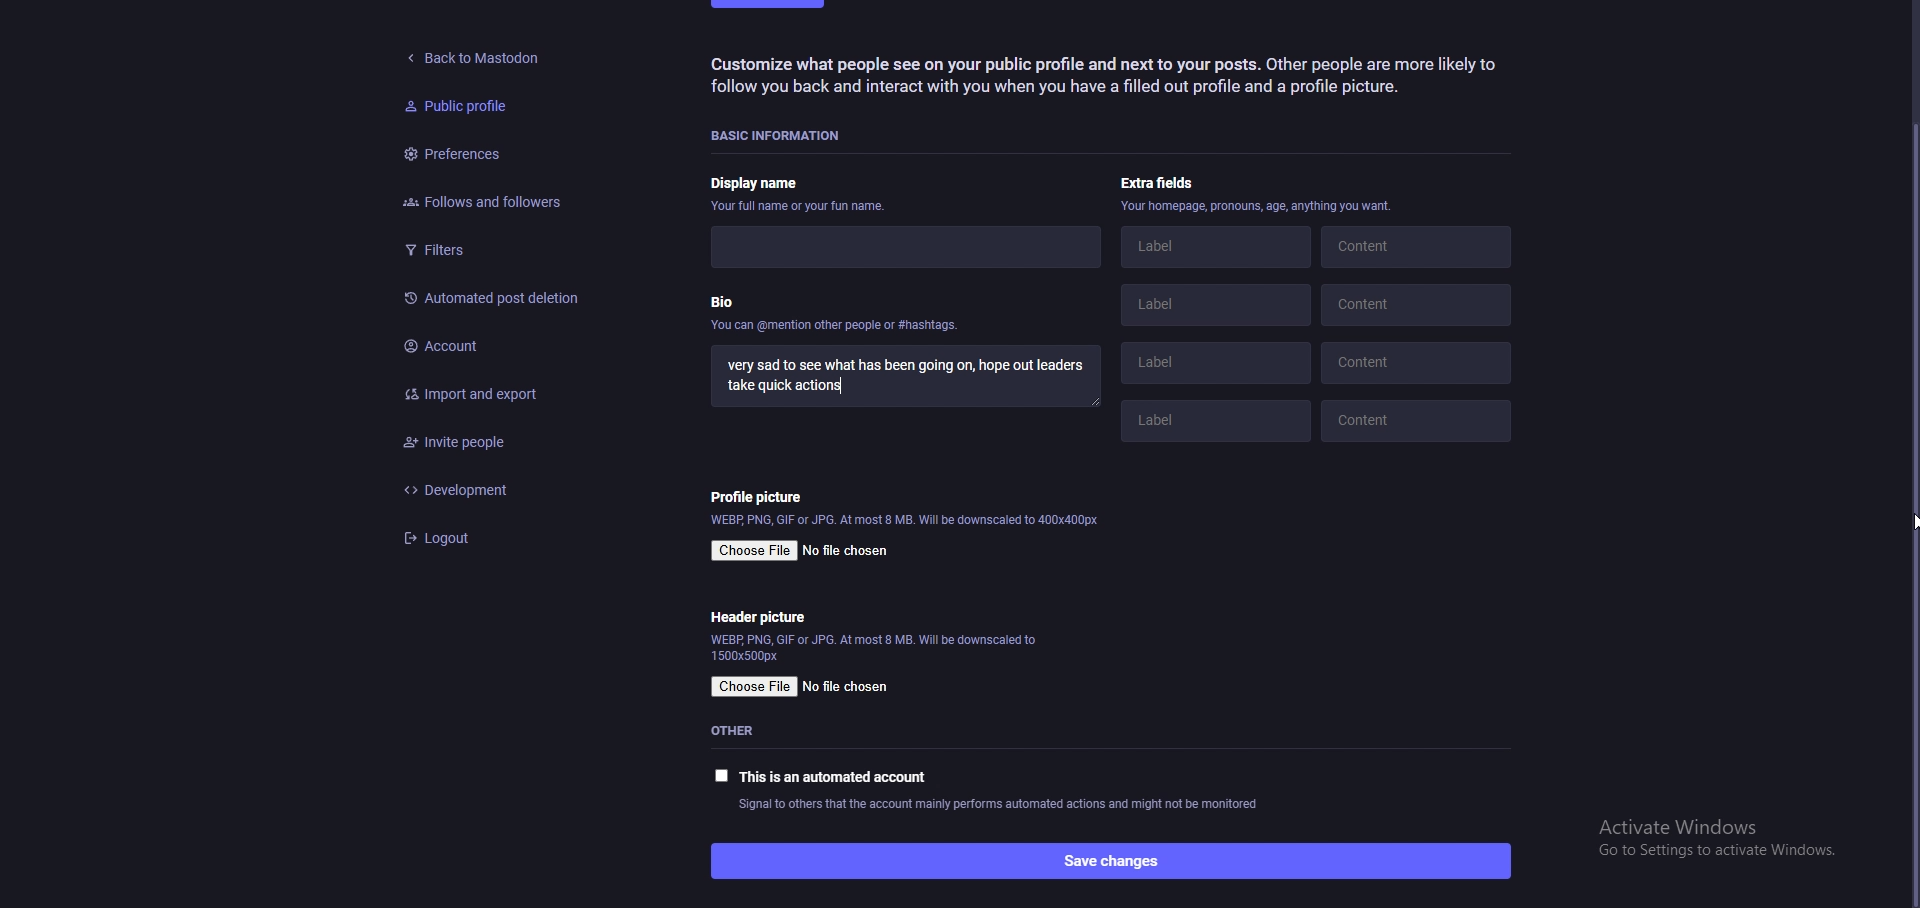 The height and width of the screenshot is (908, 1920). Describe the element at coordinates (482, 250) in the screenshot. I see `Filters` at that location.